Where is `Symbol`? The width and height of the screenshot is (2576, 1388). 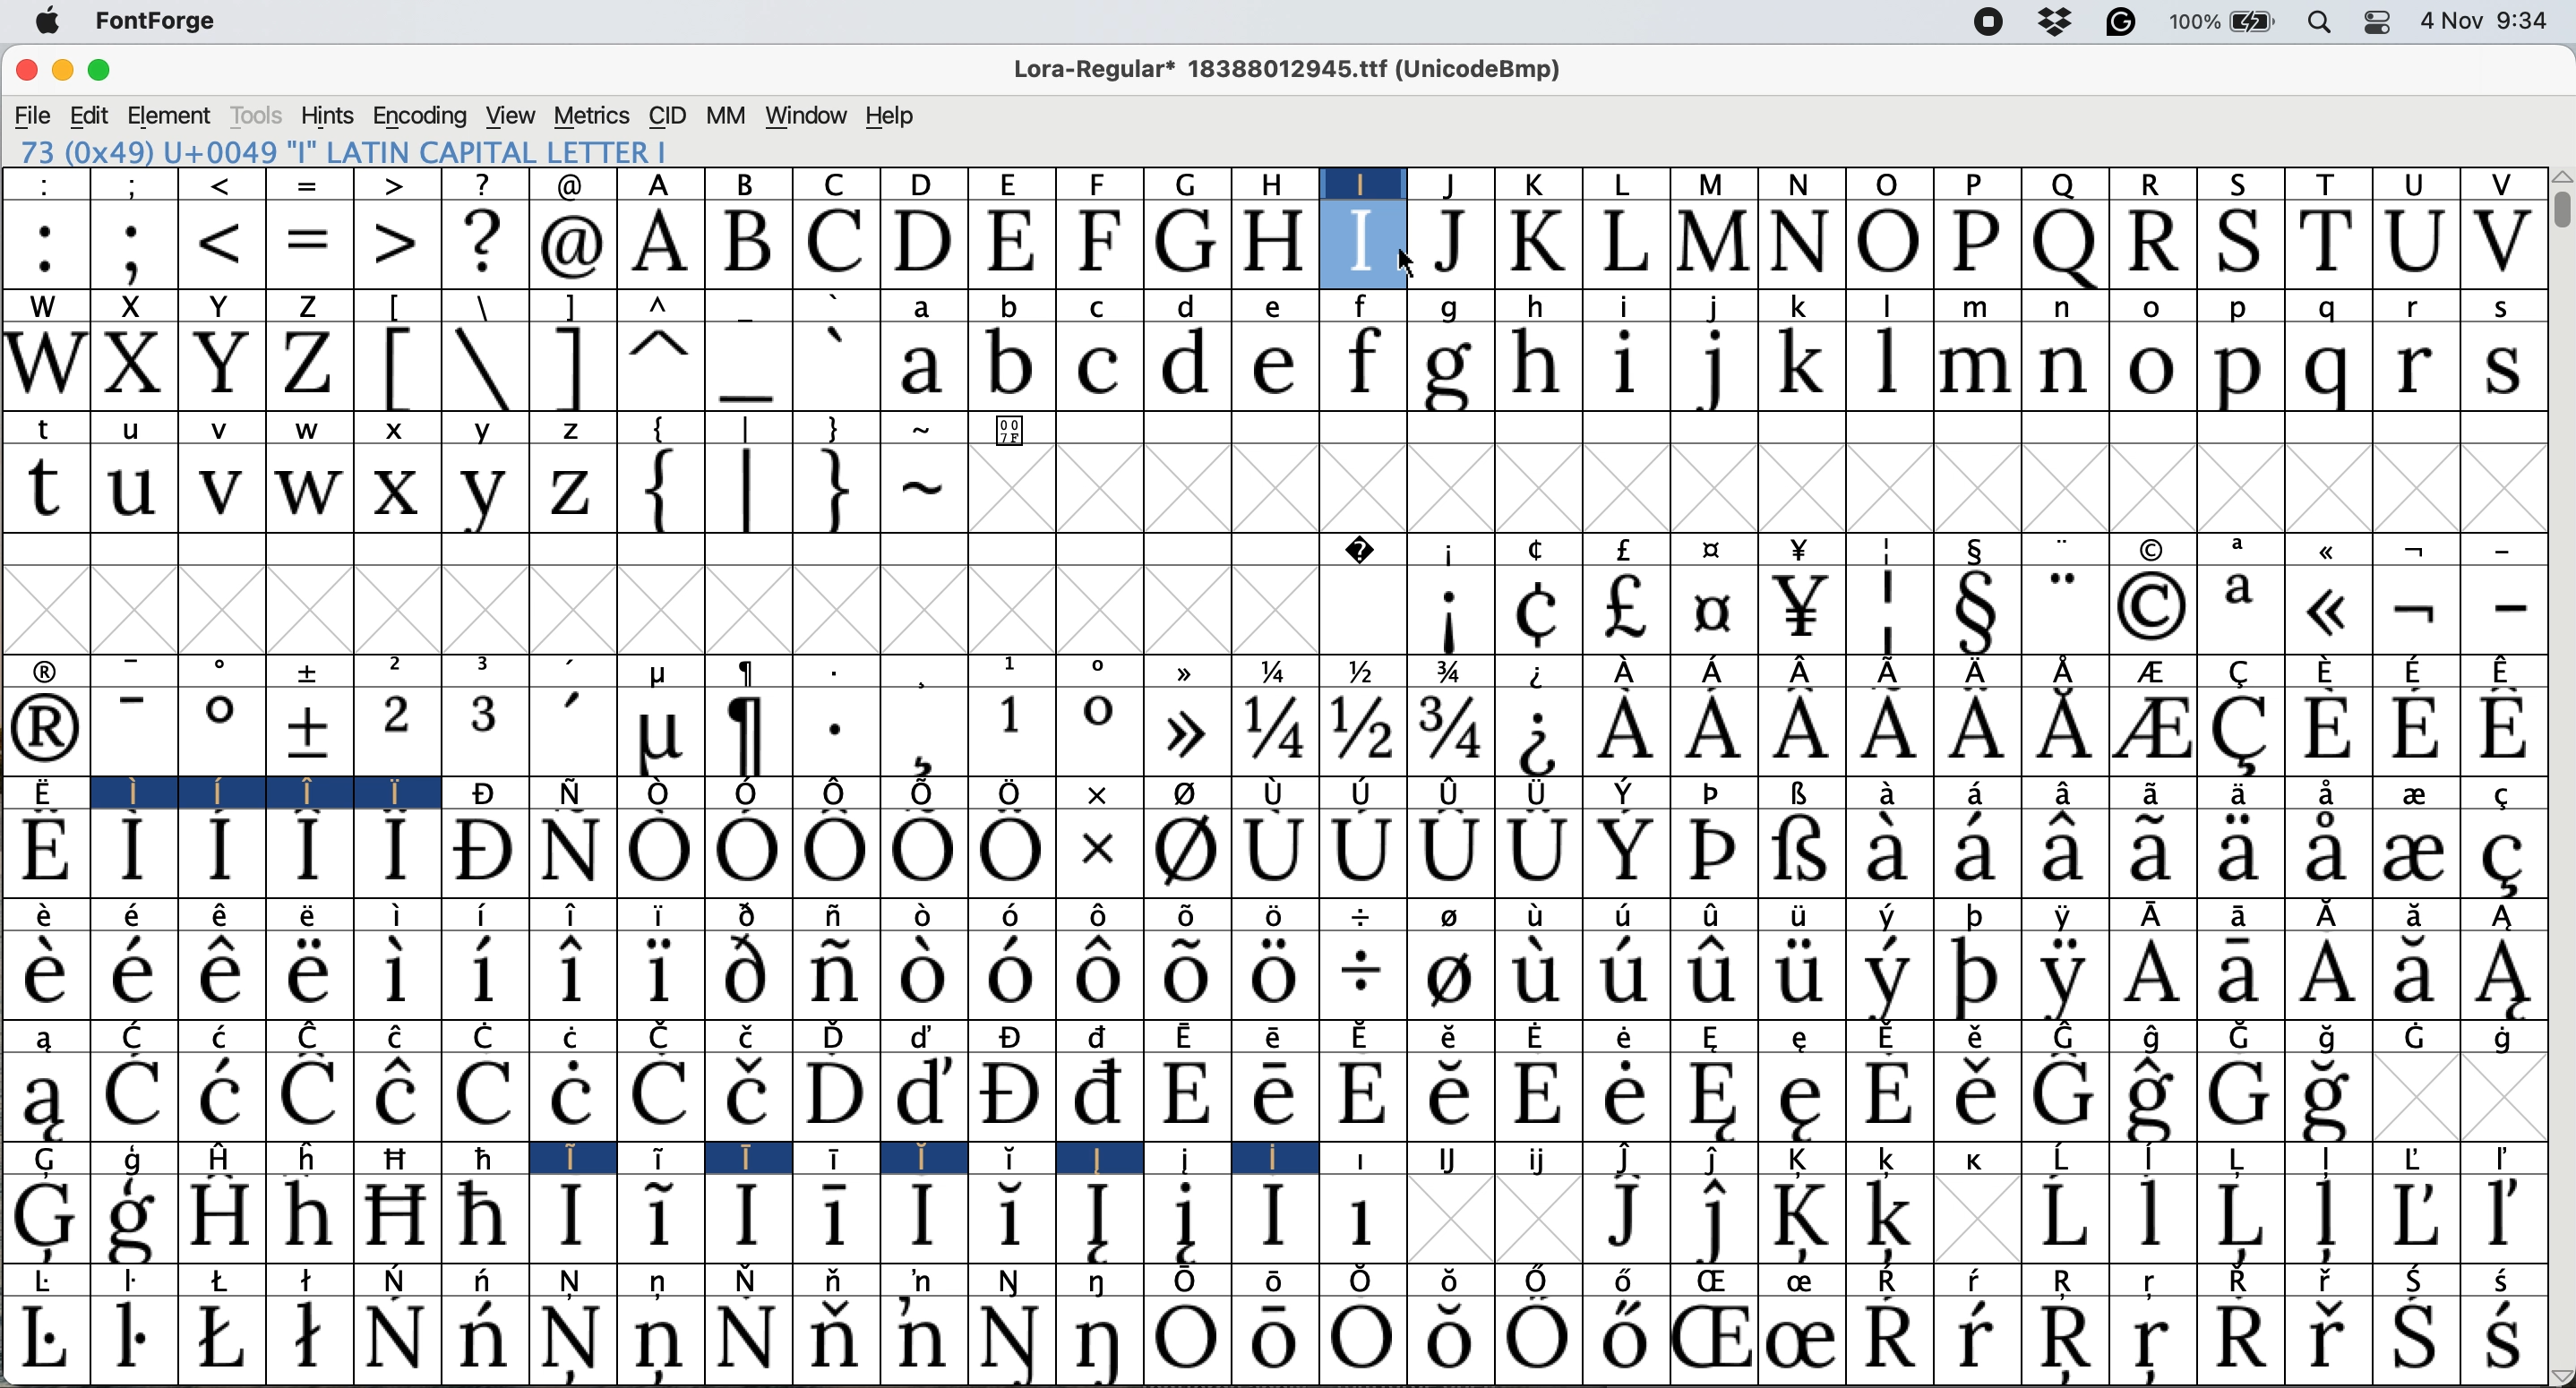 Symbol is located at coordinates (1190, 854).